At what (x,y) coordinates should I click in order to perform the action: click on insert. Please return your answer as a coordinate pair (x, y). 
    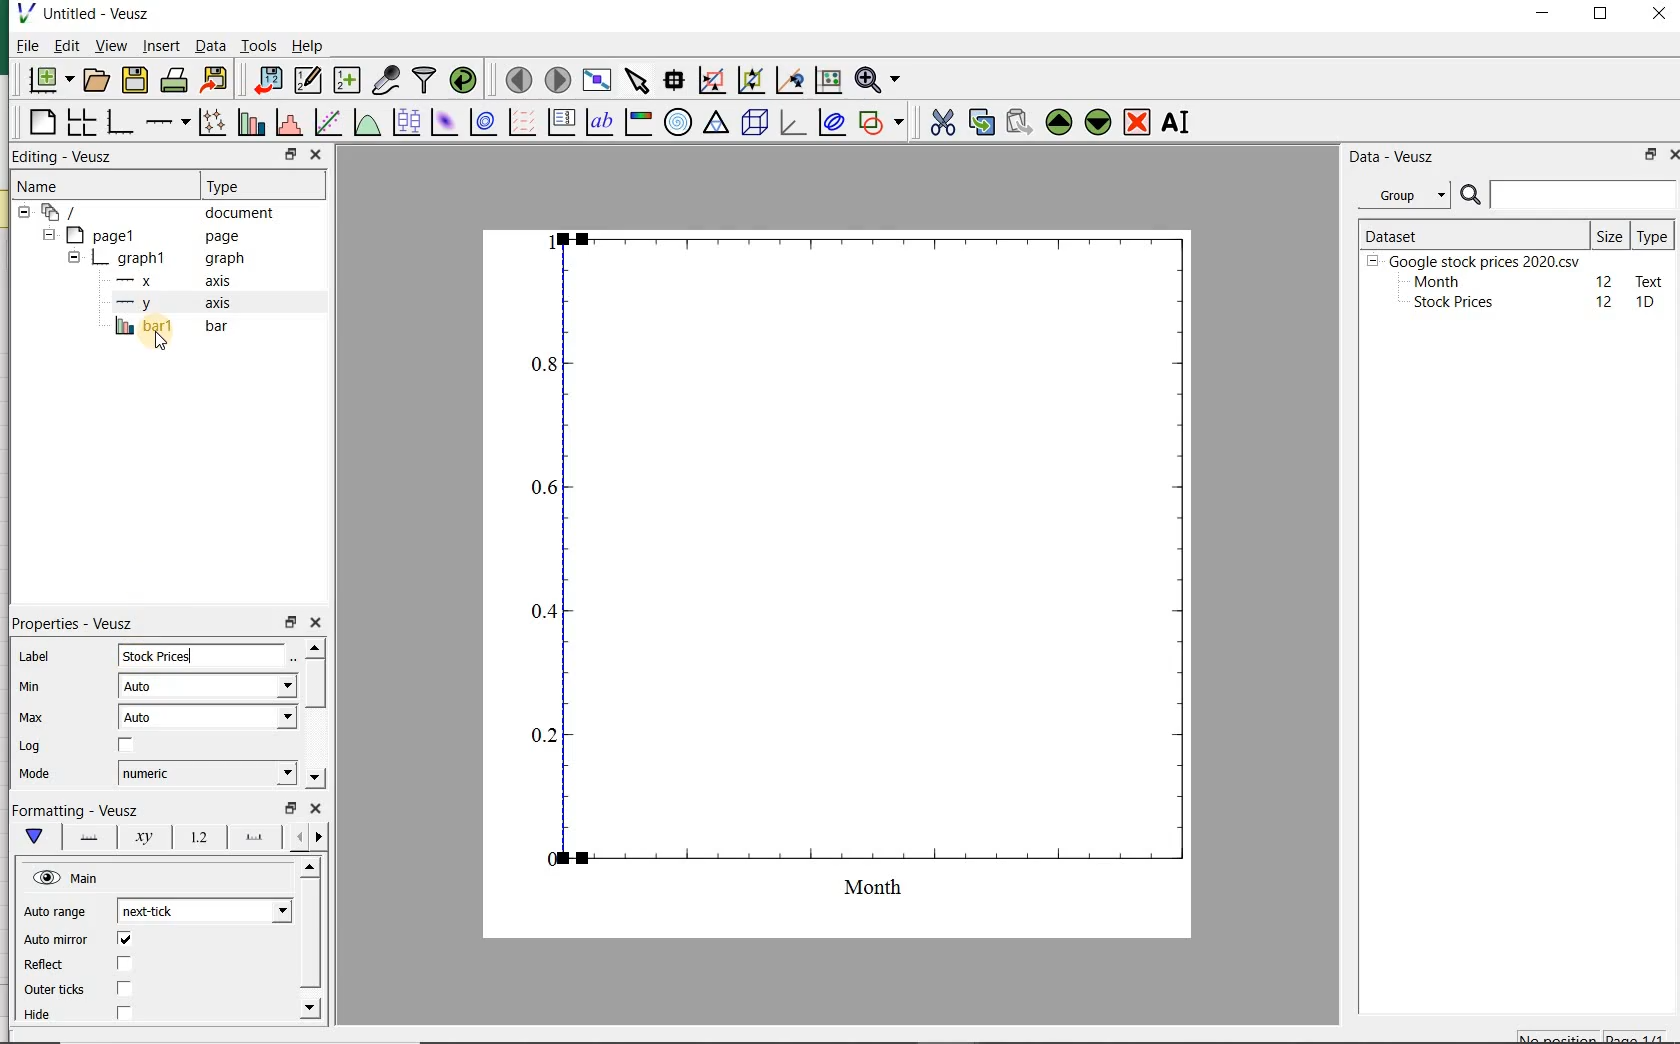
    Looking at the image, I should click on (161, 47).